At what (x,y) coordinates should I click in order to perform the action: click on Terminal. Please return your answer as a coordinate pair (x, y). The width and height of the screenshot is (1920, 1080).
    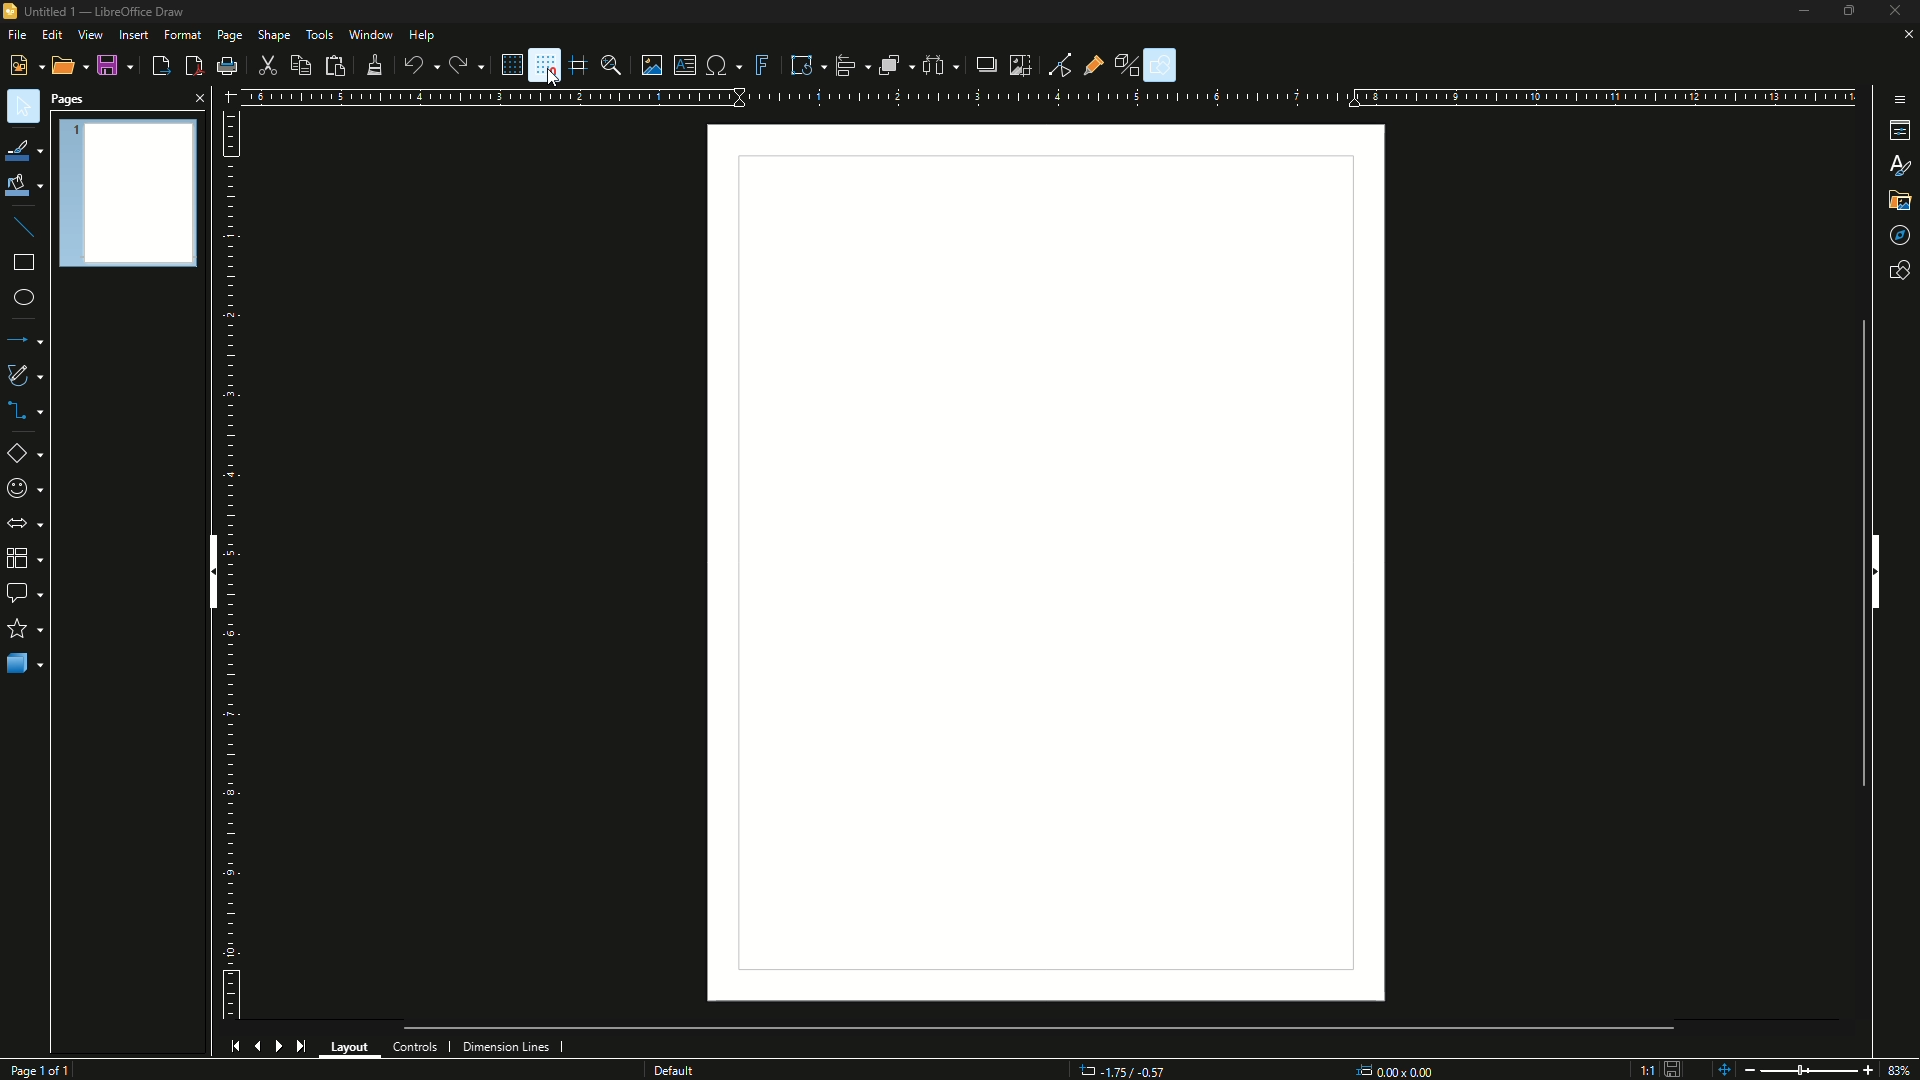
    Looking at the image, I should click on (1897, 131).